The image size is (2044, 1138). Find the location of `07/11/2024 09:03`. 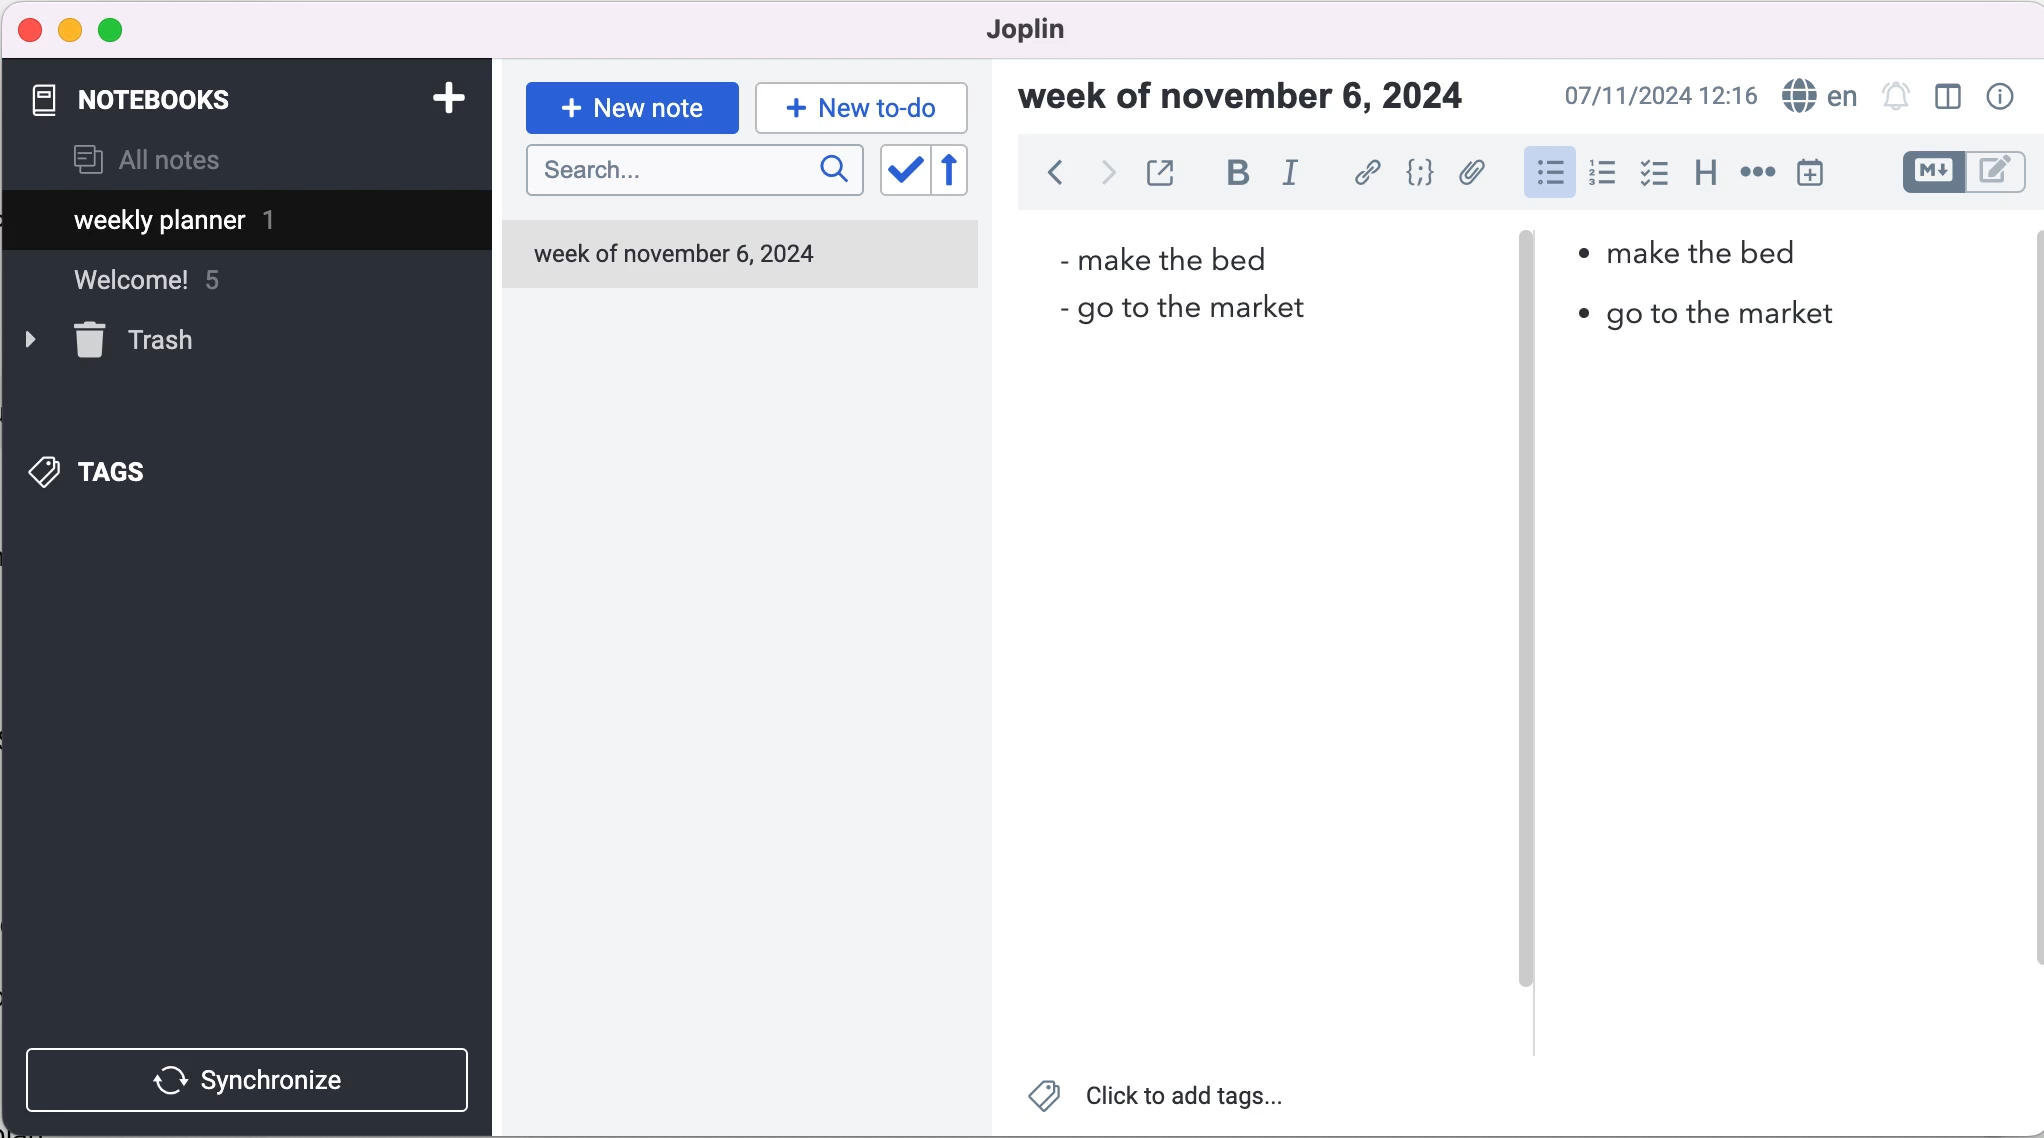

07/11/2024 09:03 is located at coordinates (1657, 96).